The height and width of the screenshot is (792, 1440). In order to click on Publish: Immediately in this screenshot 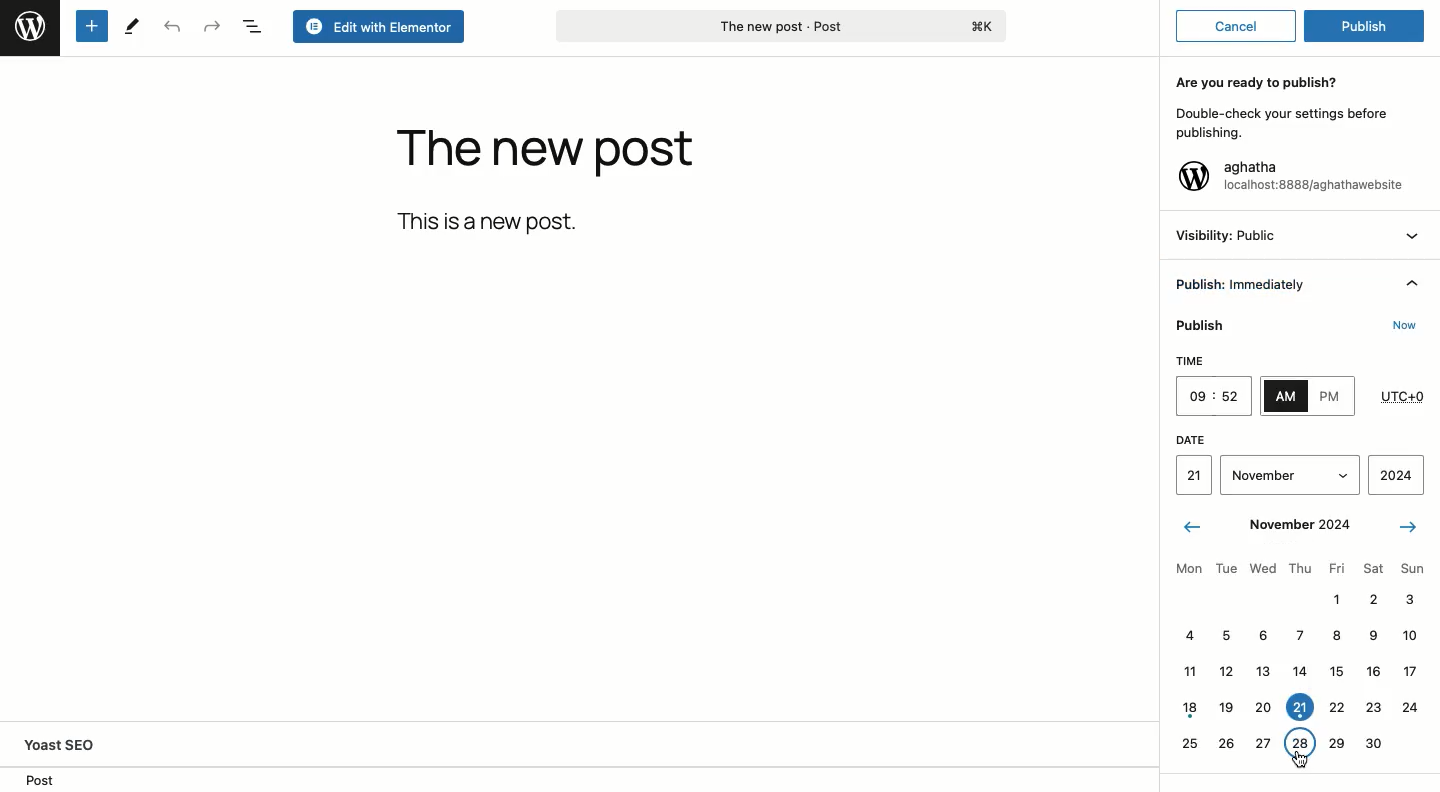, I will do `click(1249, 286)`.